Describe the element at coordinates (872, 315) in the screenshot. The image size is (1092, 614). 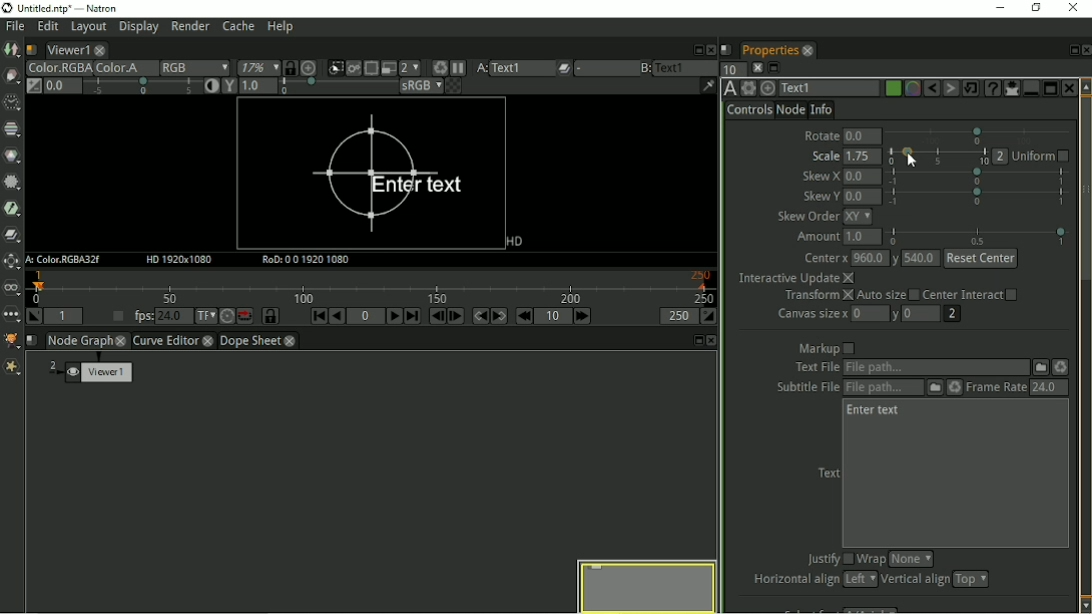
I see `Canvas size` at that location.